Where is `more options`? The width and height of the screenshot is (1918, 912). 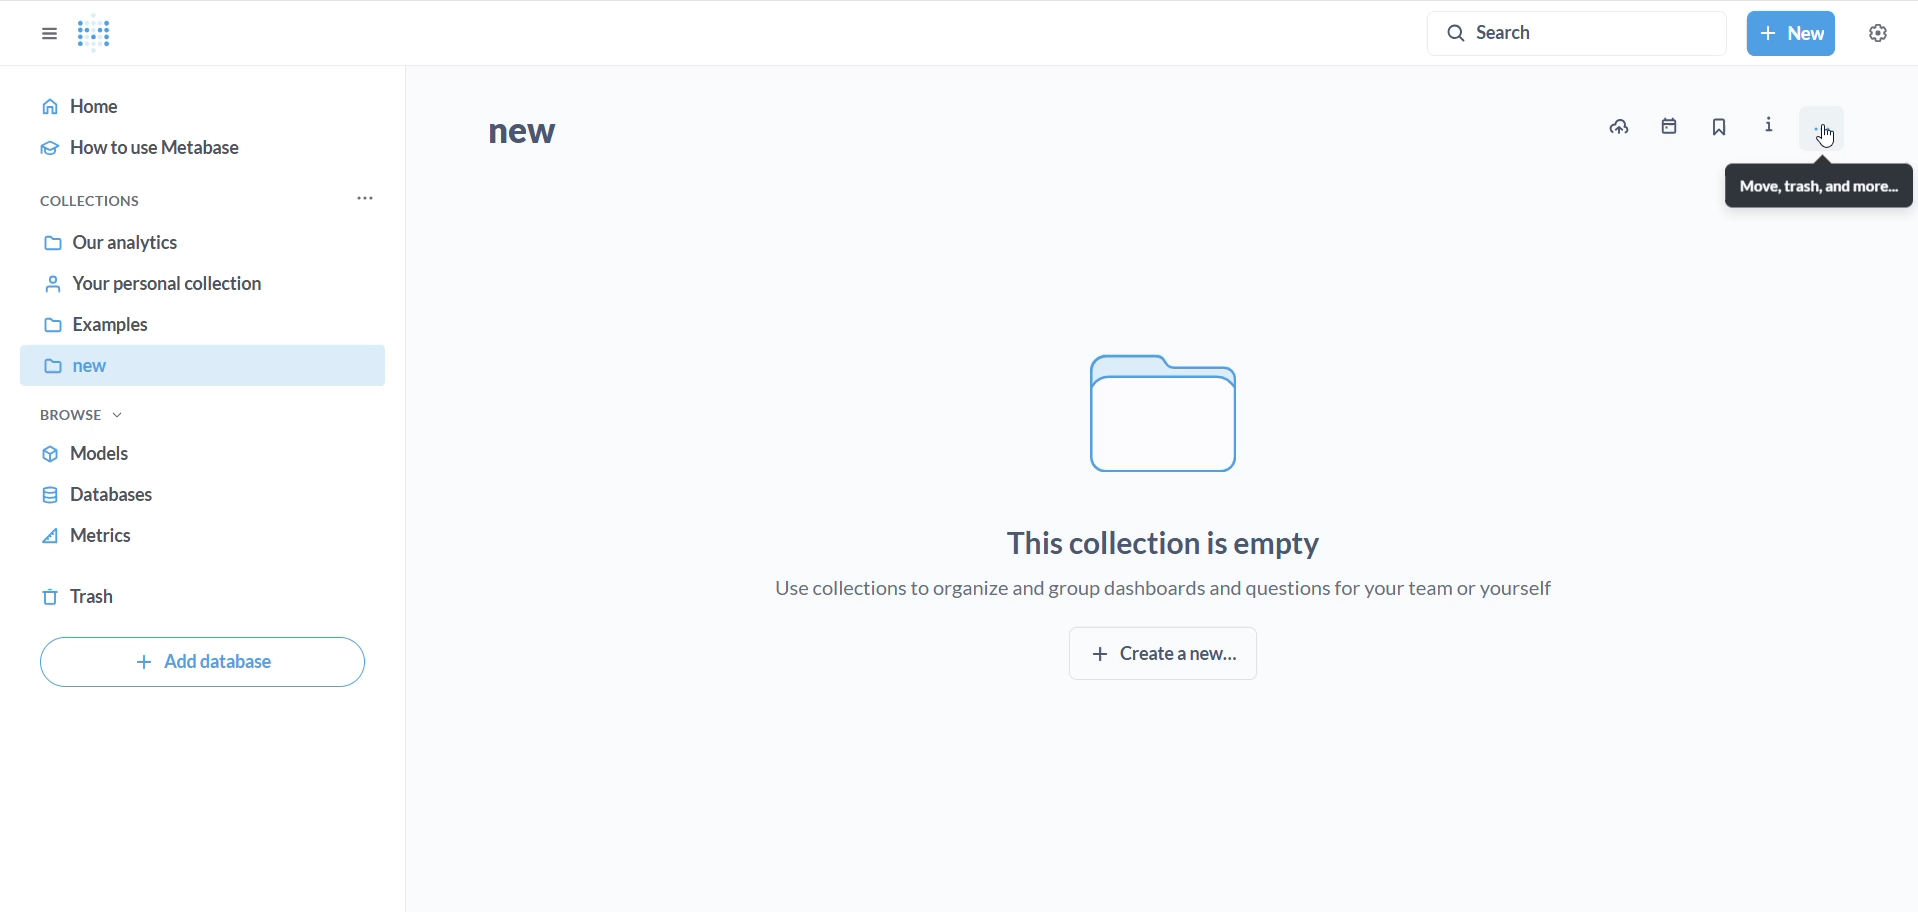
more options is located at coordinates (1832, 130).